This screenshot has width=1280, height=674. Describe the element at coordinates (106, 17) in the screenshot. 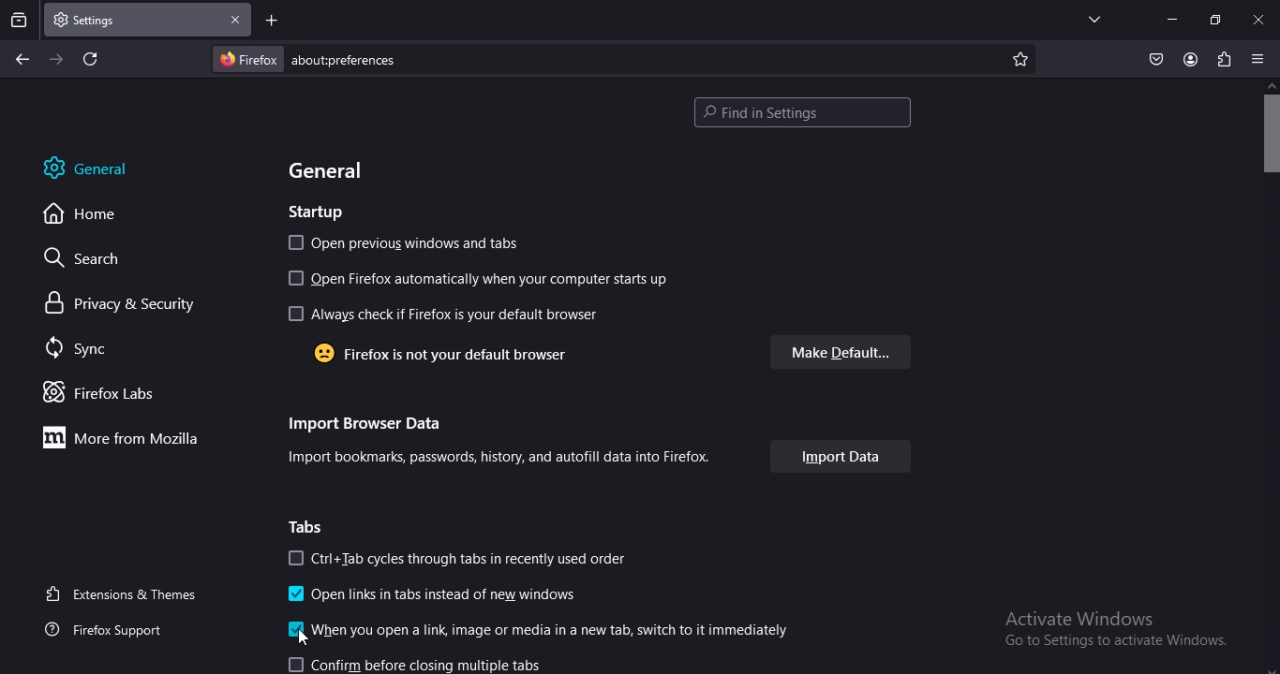

I see `settings` at that location.